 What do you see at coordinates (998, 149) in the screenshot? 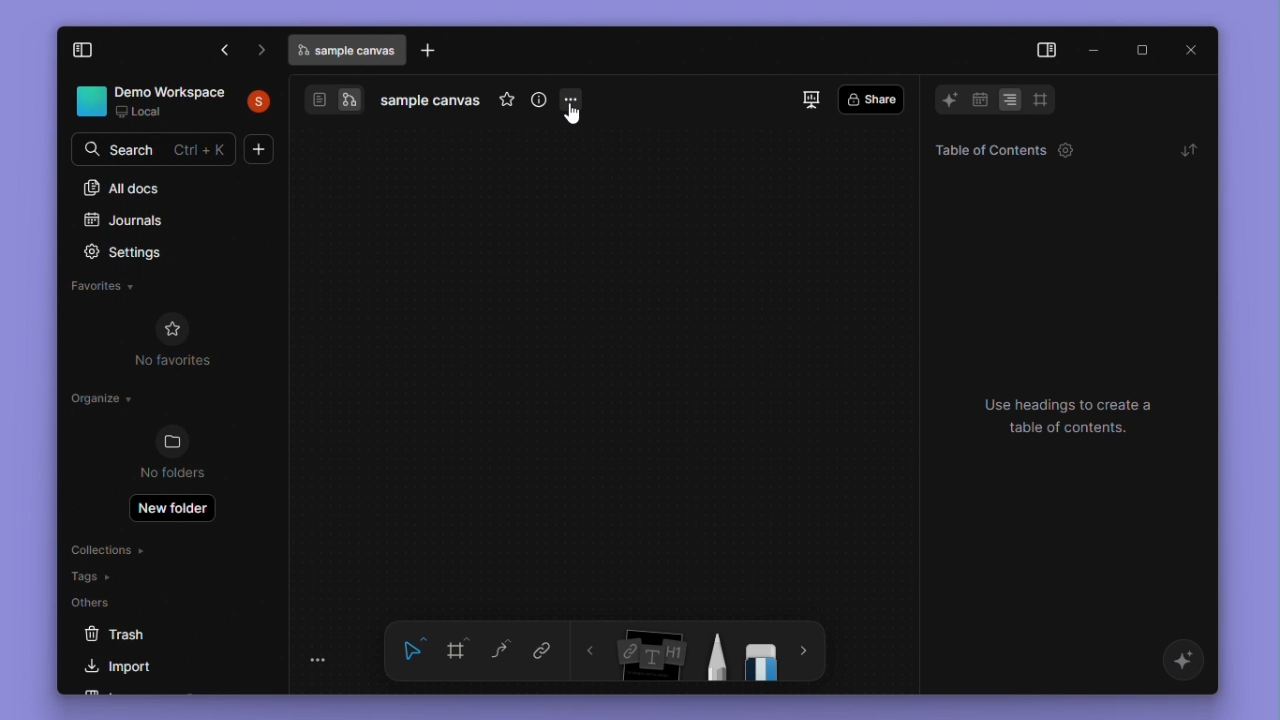
I see `table of contents` at bounding box center [998, 149].